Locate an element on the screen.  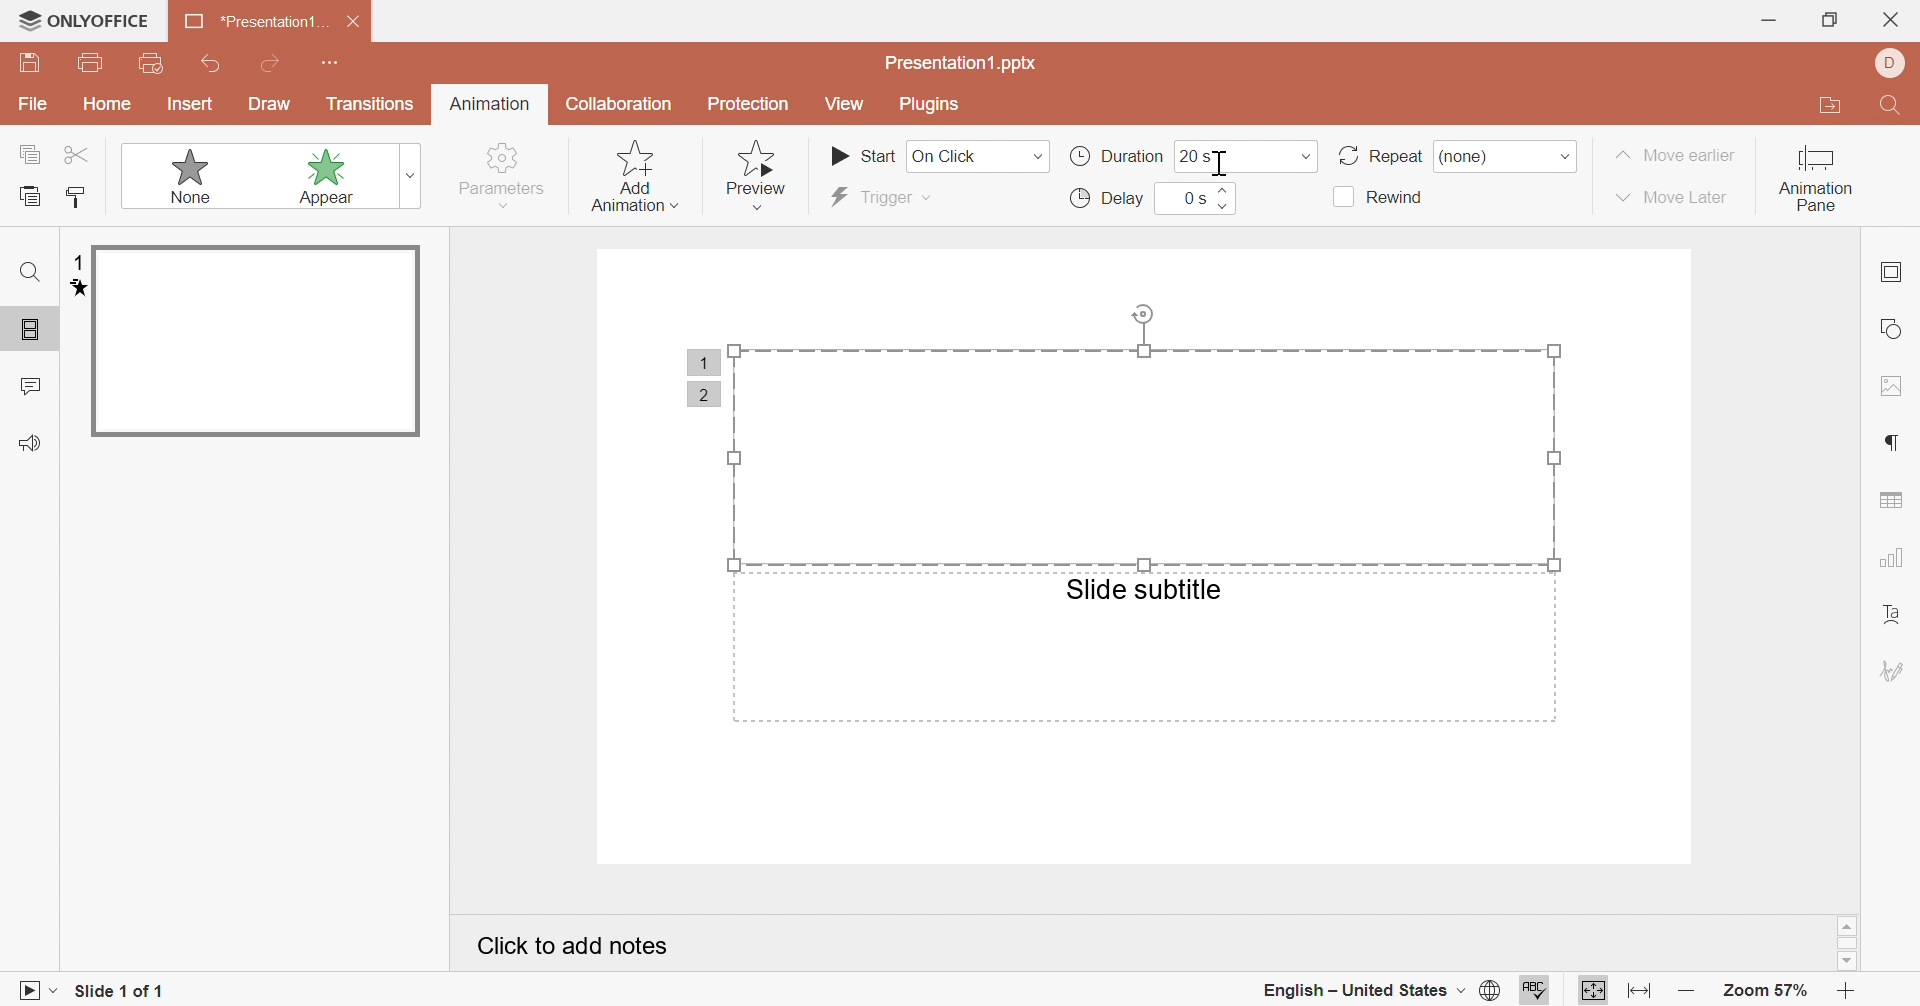
rewind is located at coordinates (1380, 198).